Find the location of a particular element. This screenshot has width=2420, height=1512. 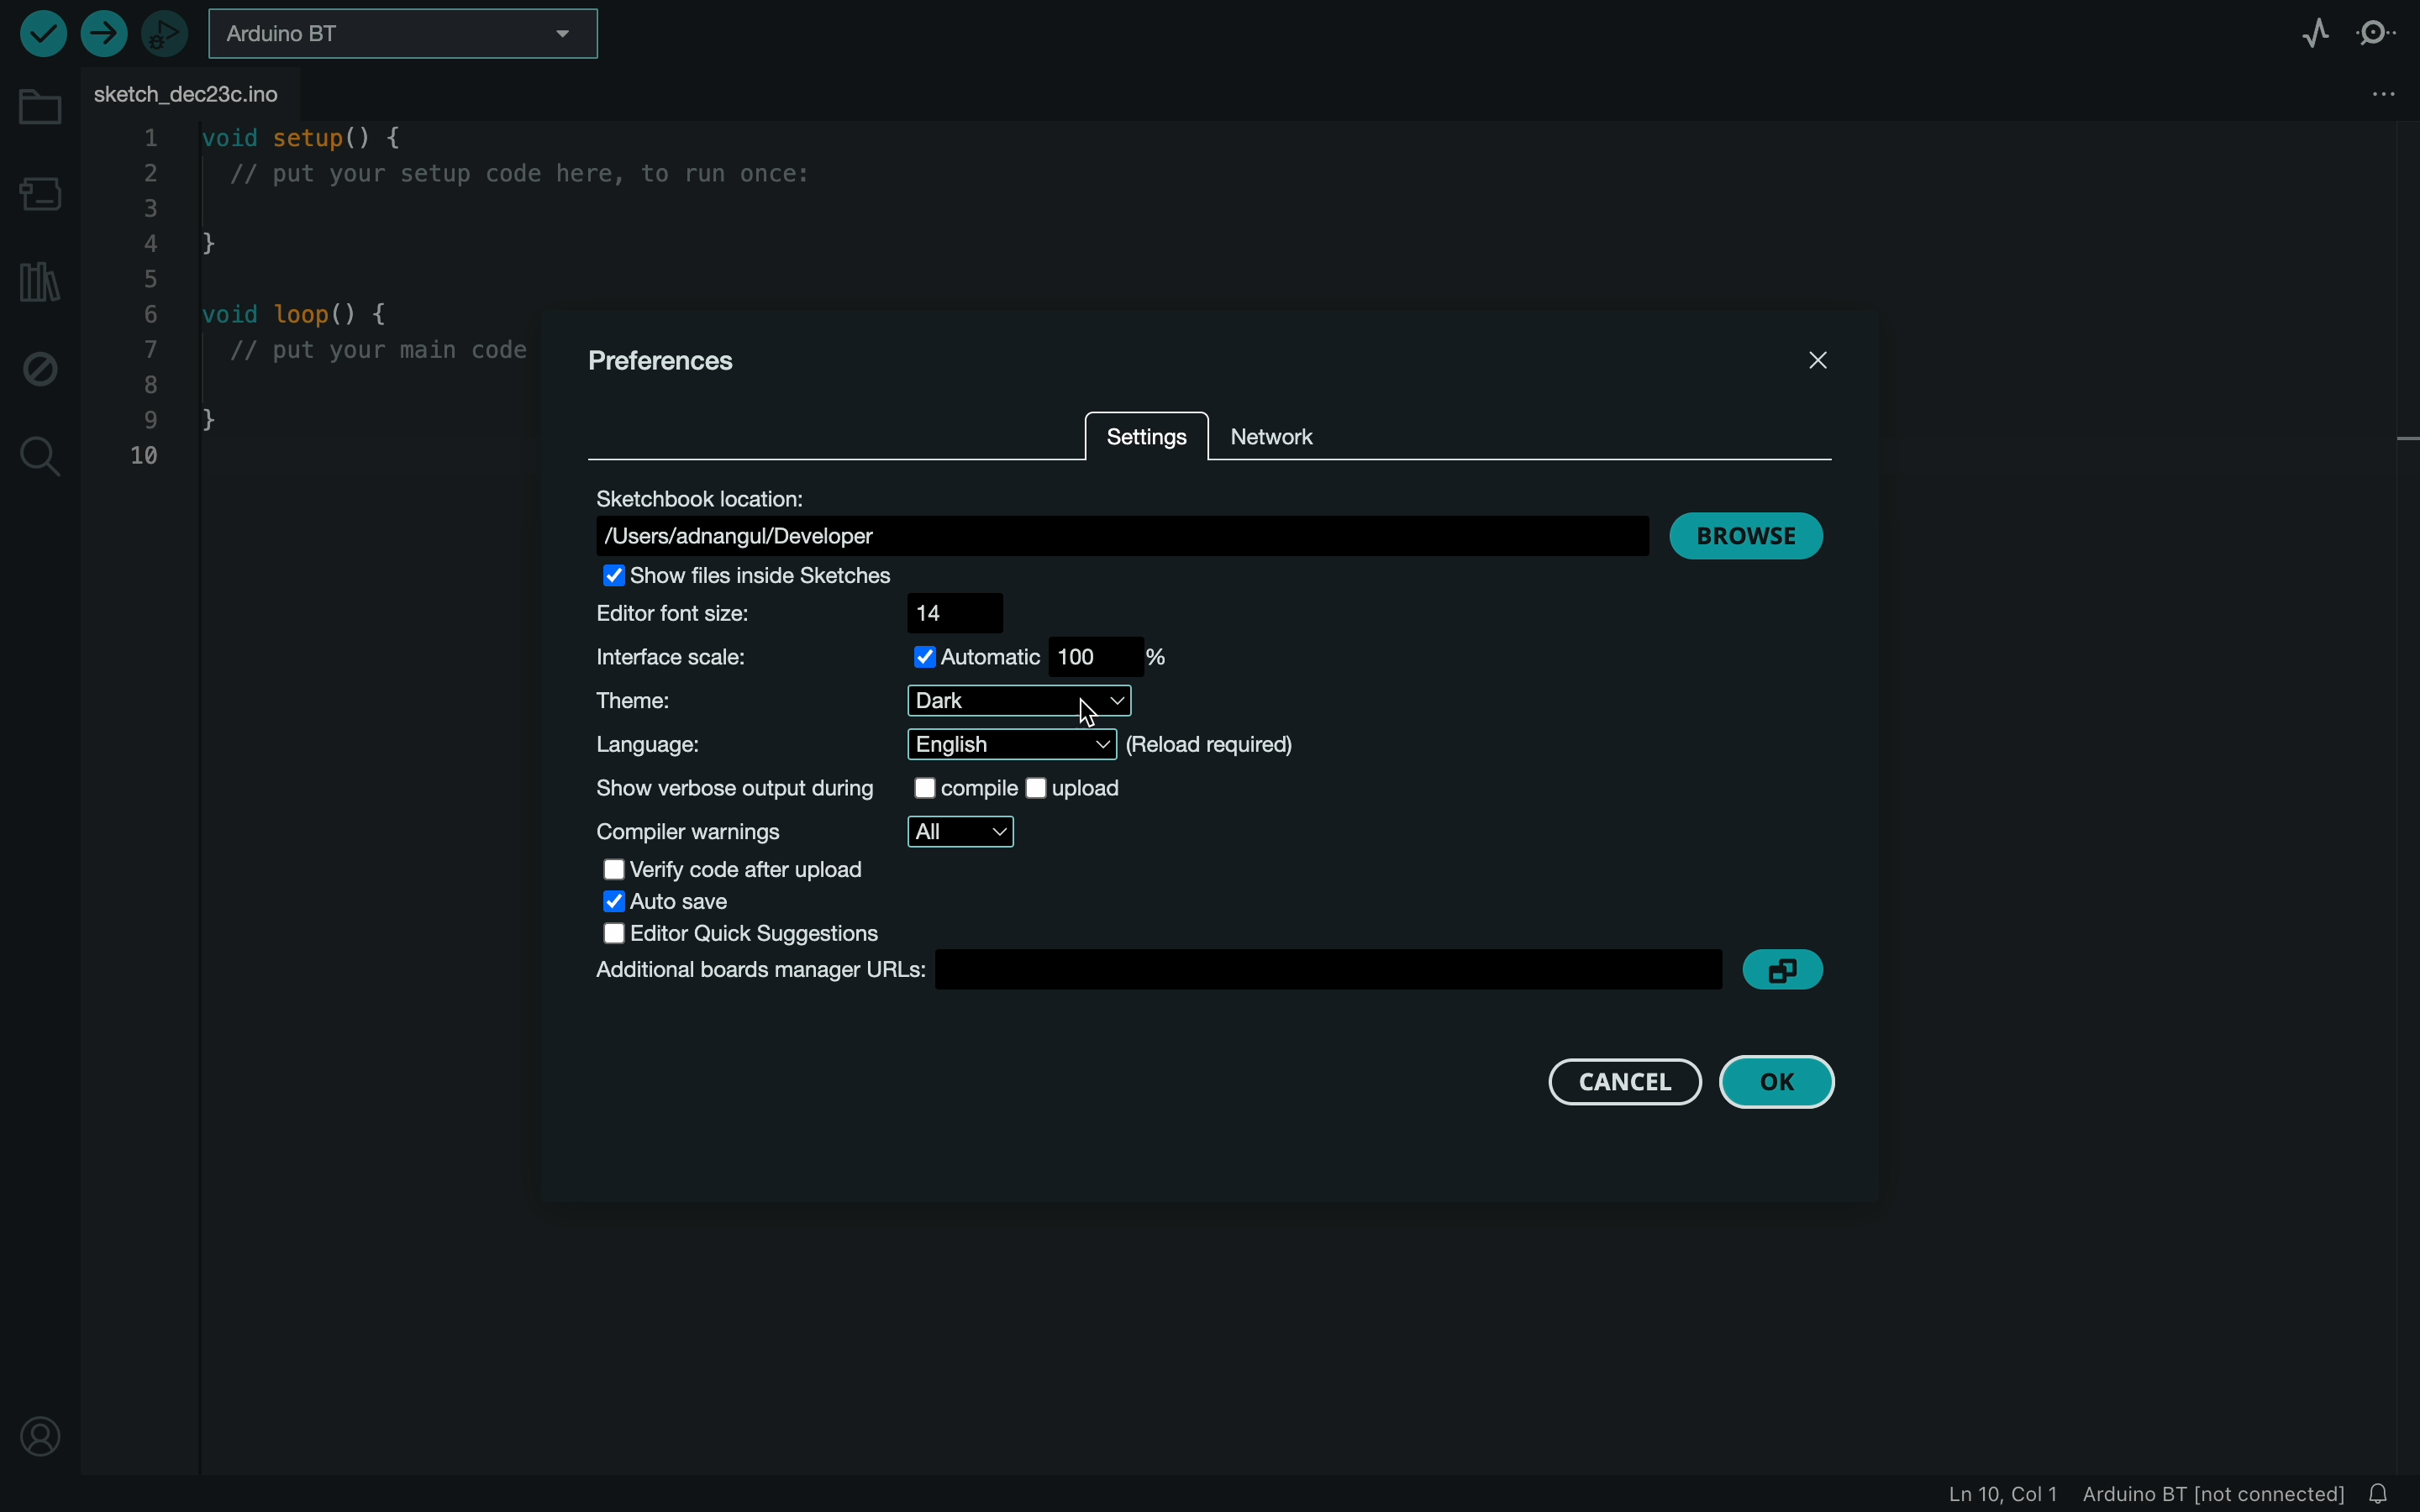

ok is located at coordinates (1790, 1081).